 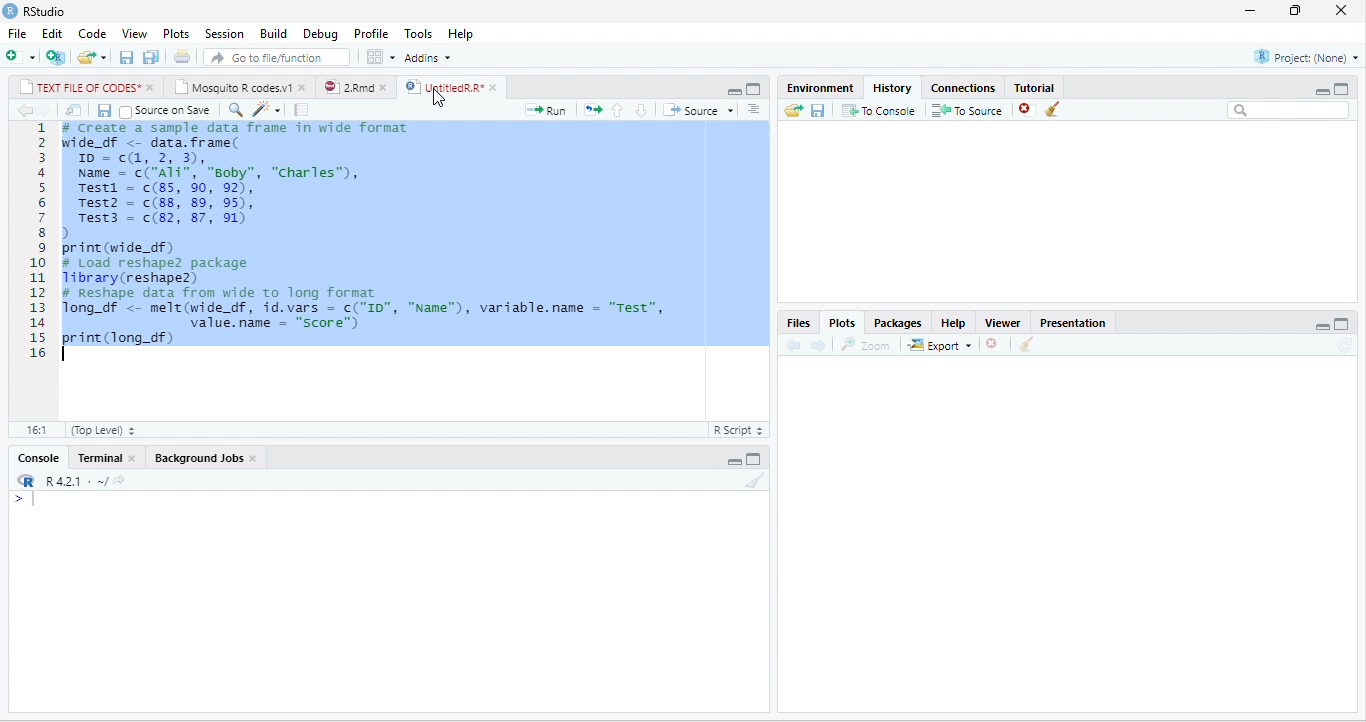 I want to click on forward, so click(x=819, y=345).